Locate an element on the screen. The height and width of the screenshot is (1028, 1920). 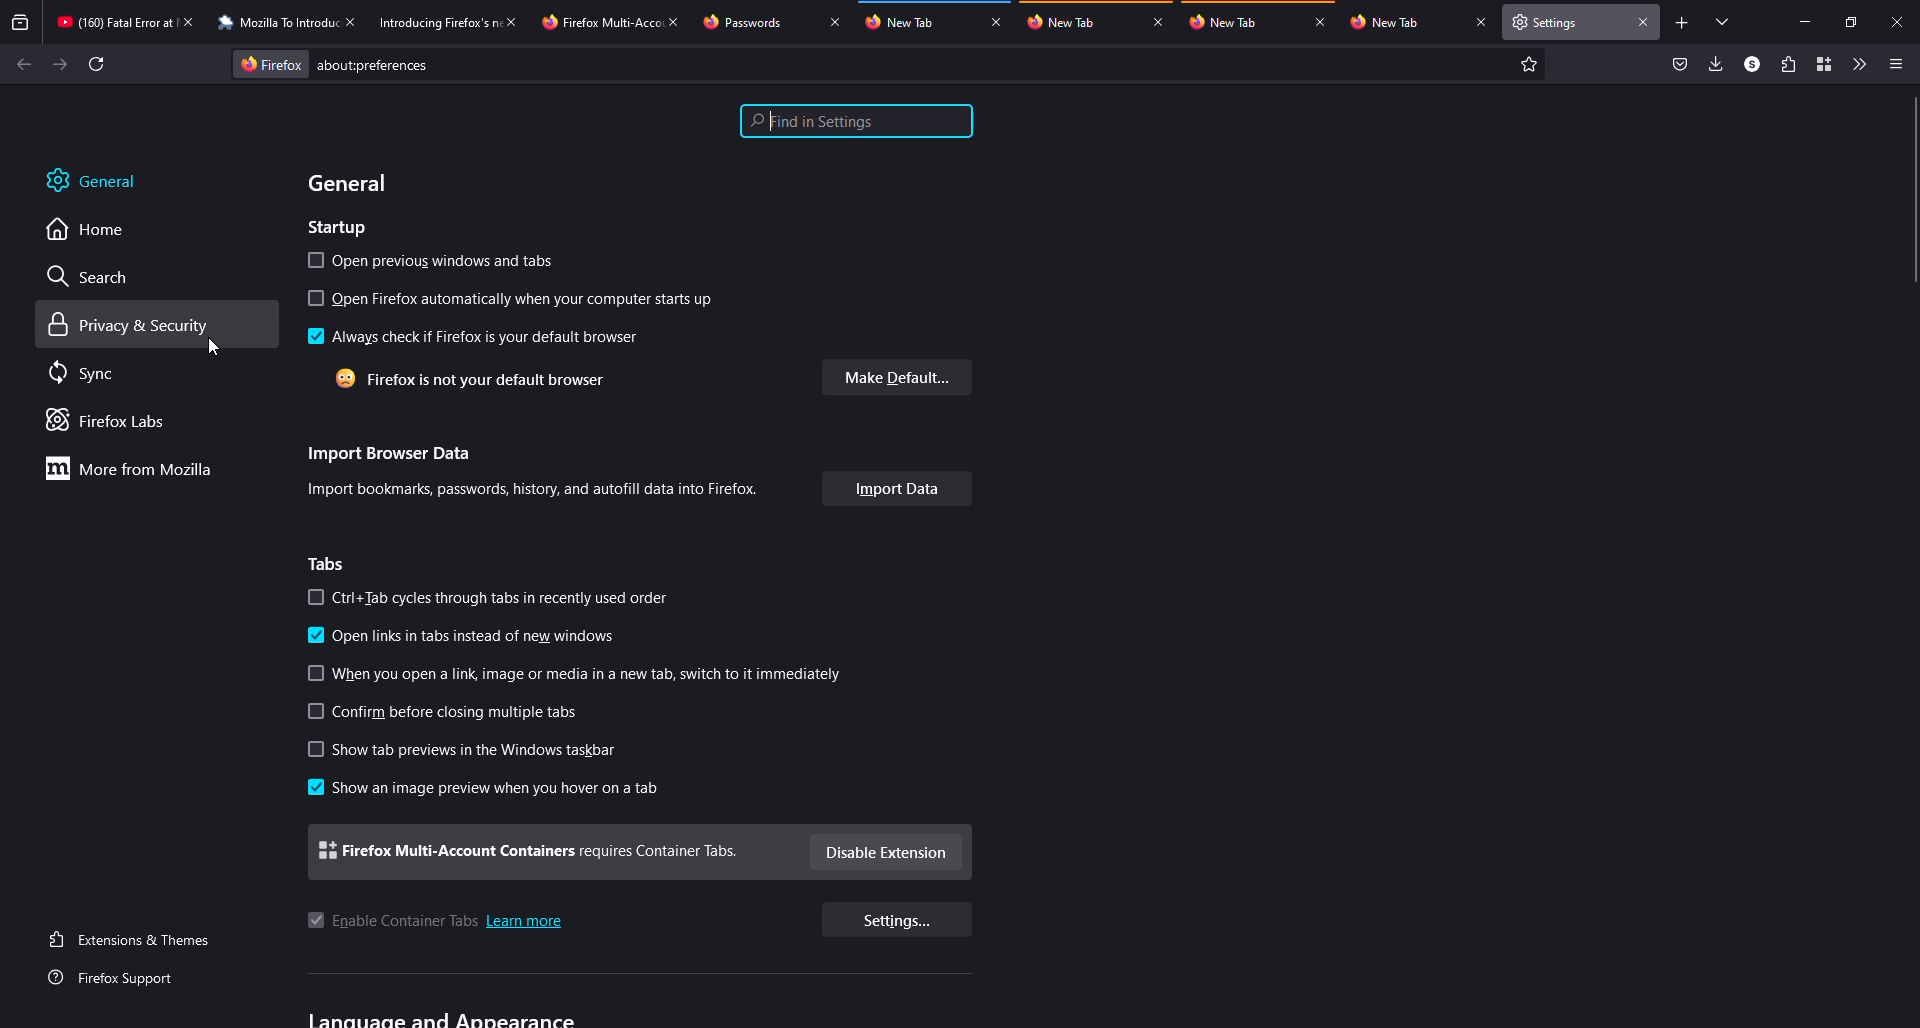
tab is located at coordinates (741, 22).